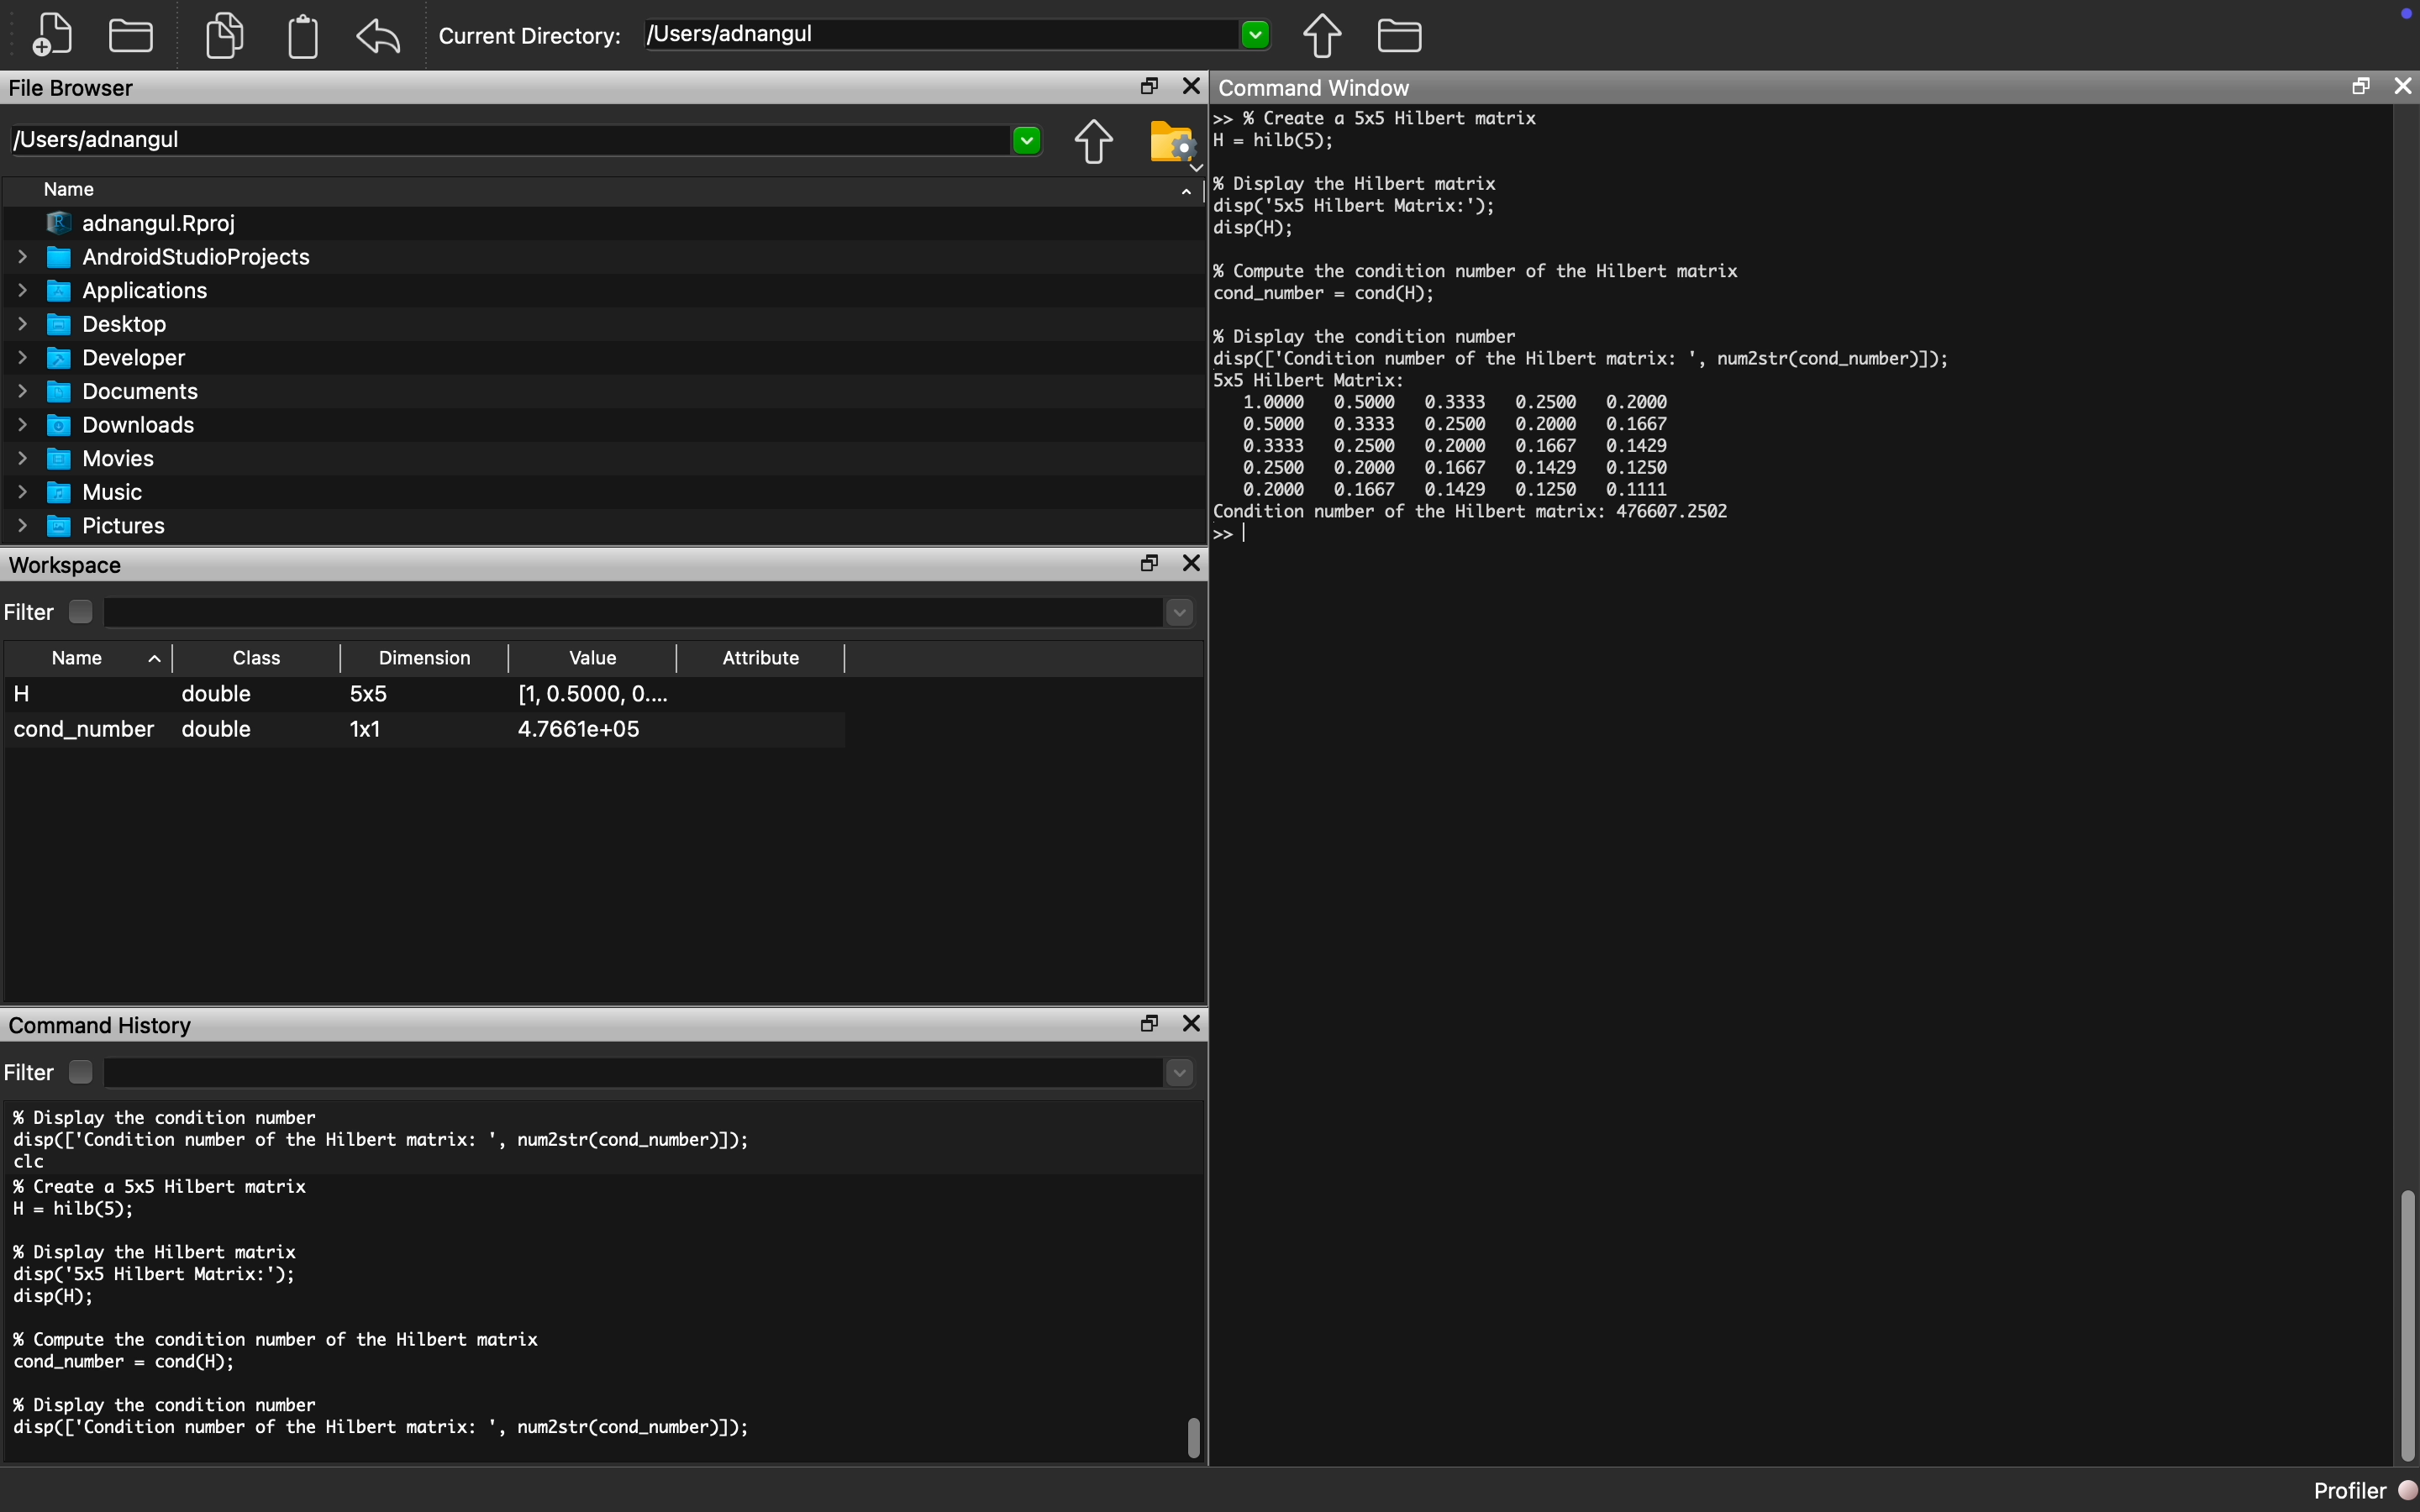 This screenshot has width=2420, height=1512. I want to click on Attribute, so click(768, 657).